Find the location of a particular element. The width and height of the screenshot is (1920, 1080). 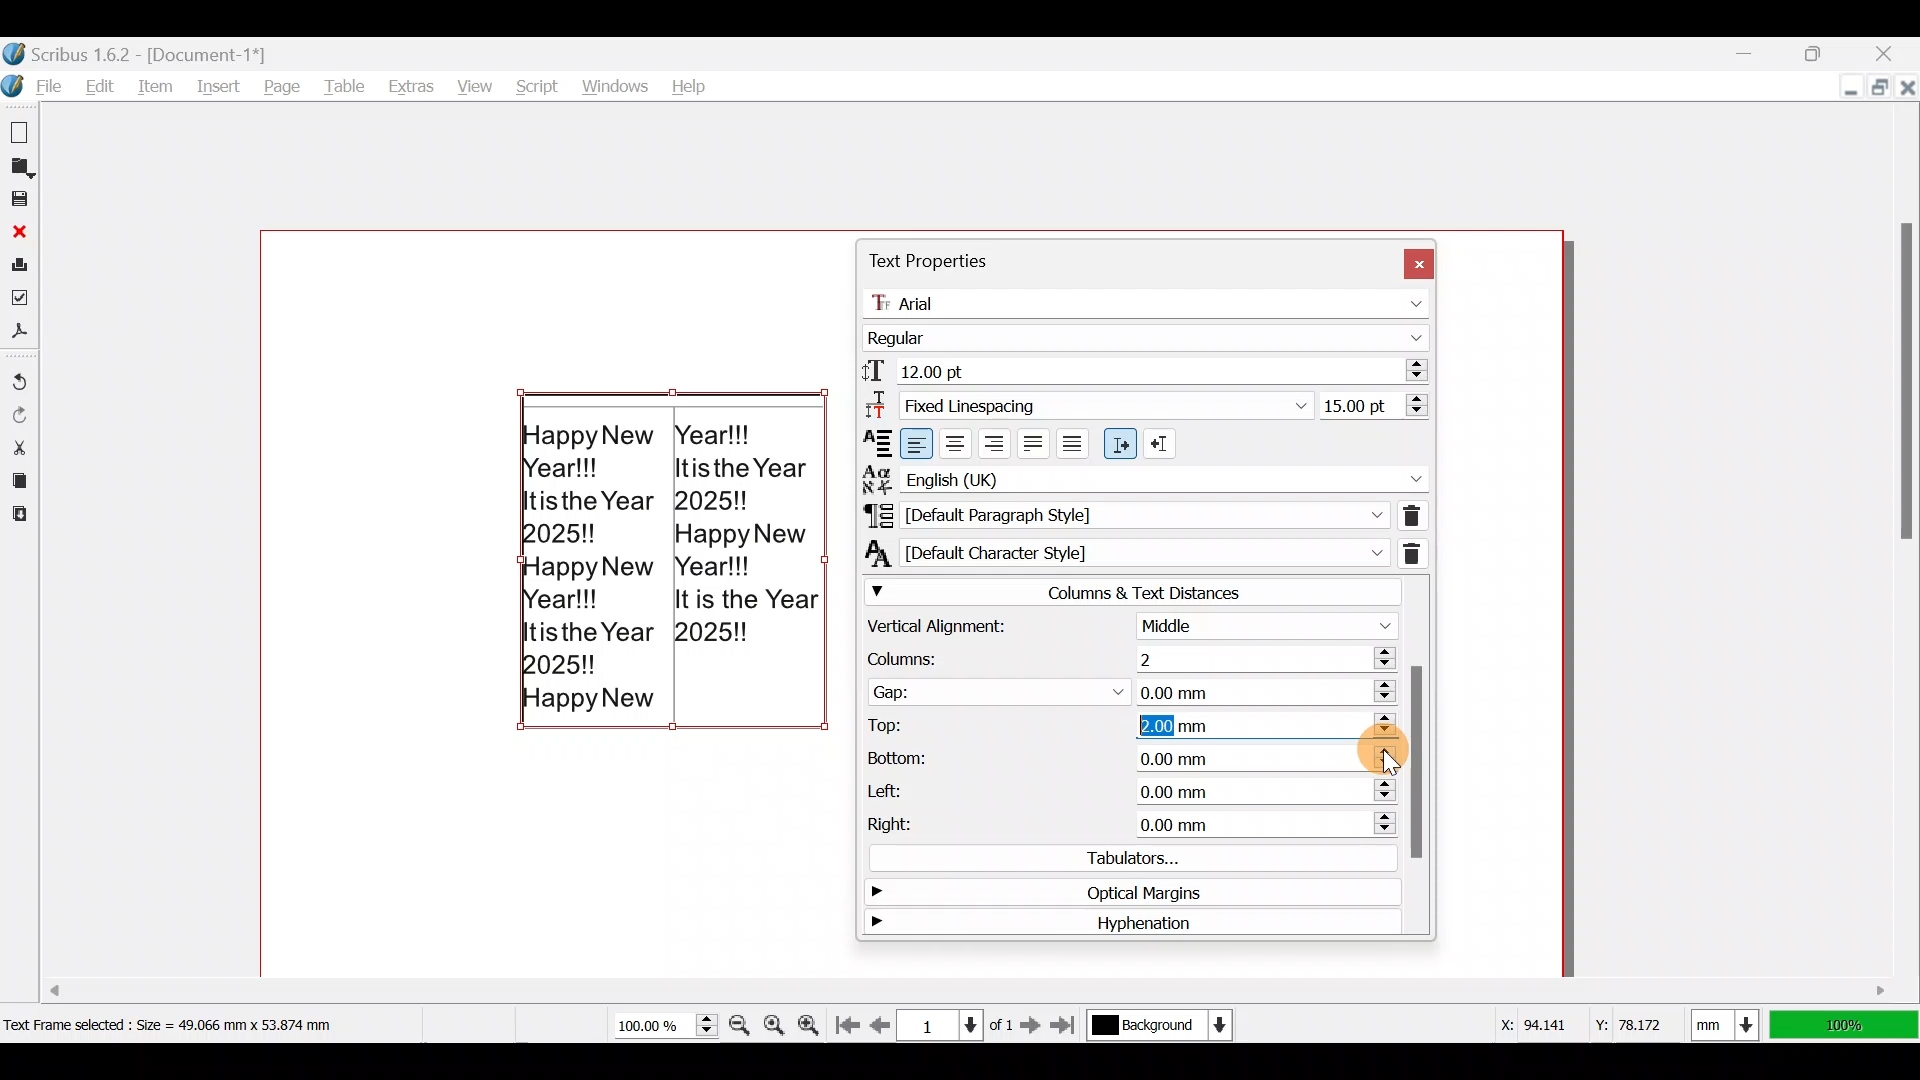

Save is located at coordinates (22, 201).